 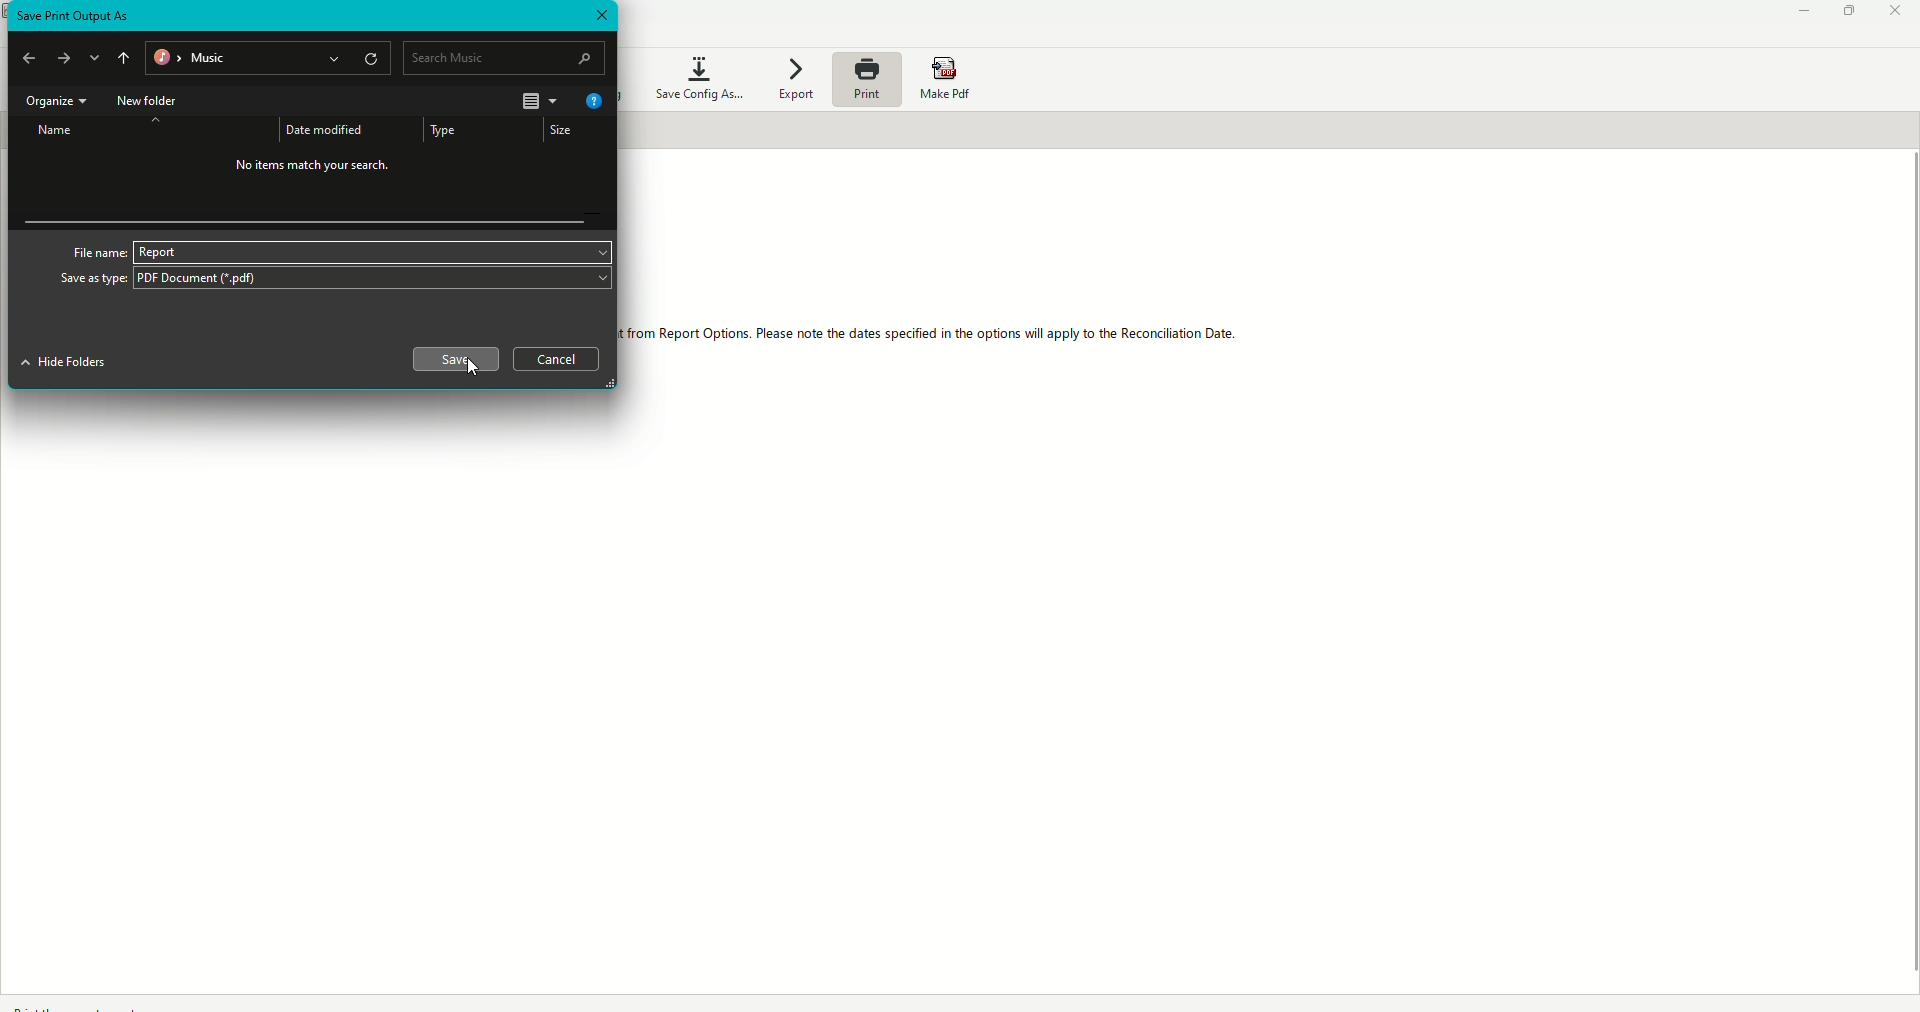 What do you see at coordinates (327, 127) in the screenshot?
I see `Date modified` at bounding box center [327, 127].